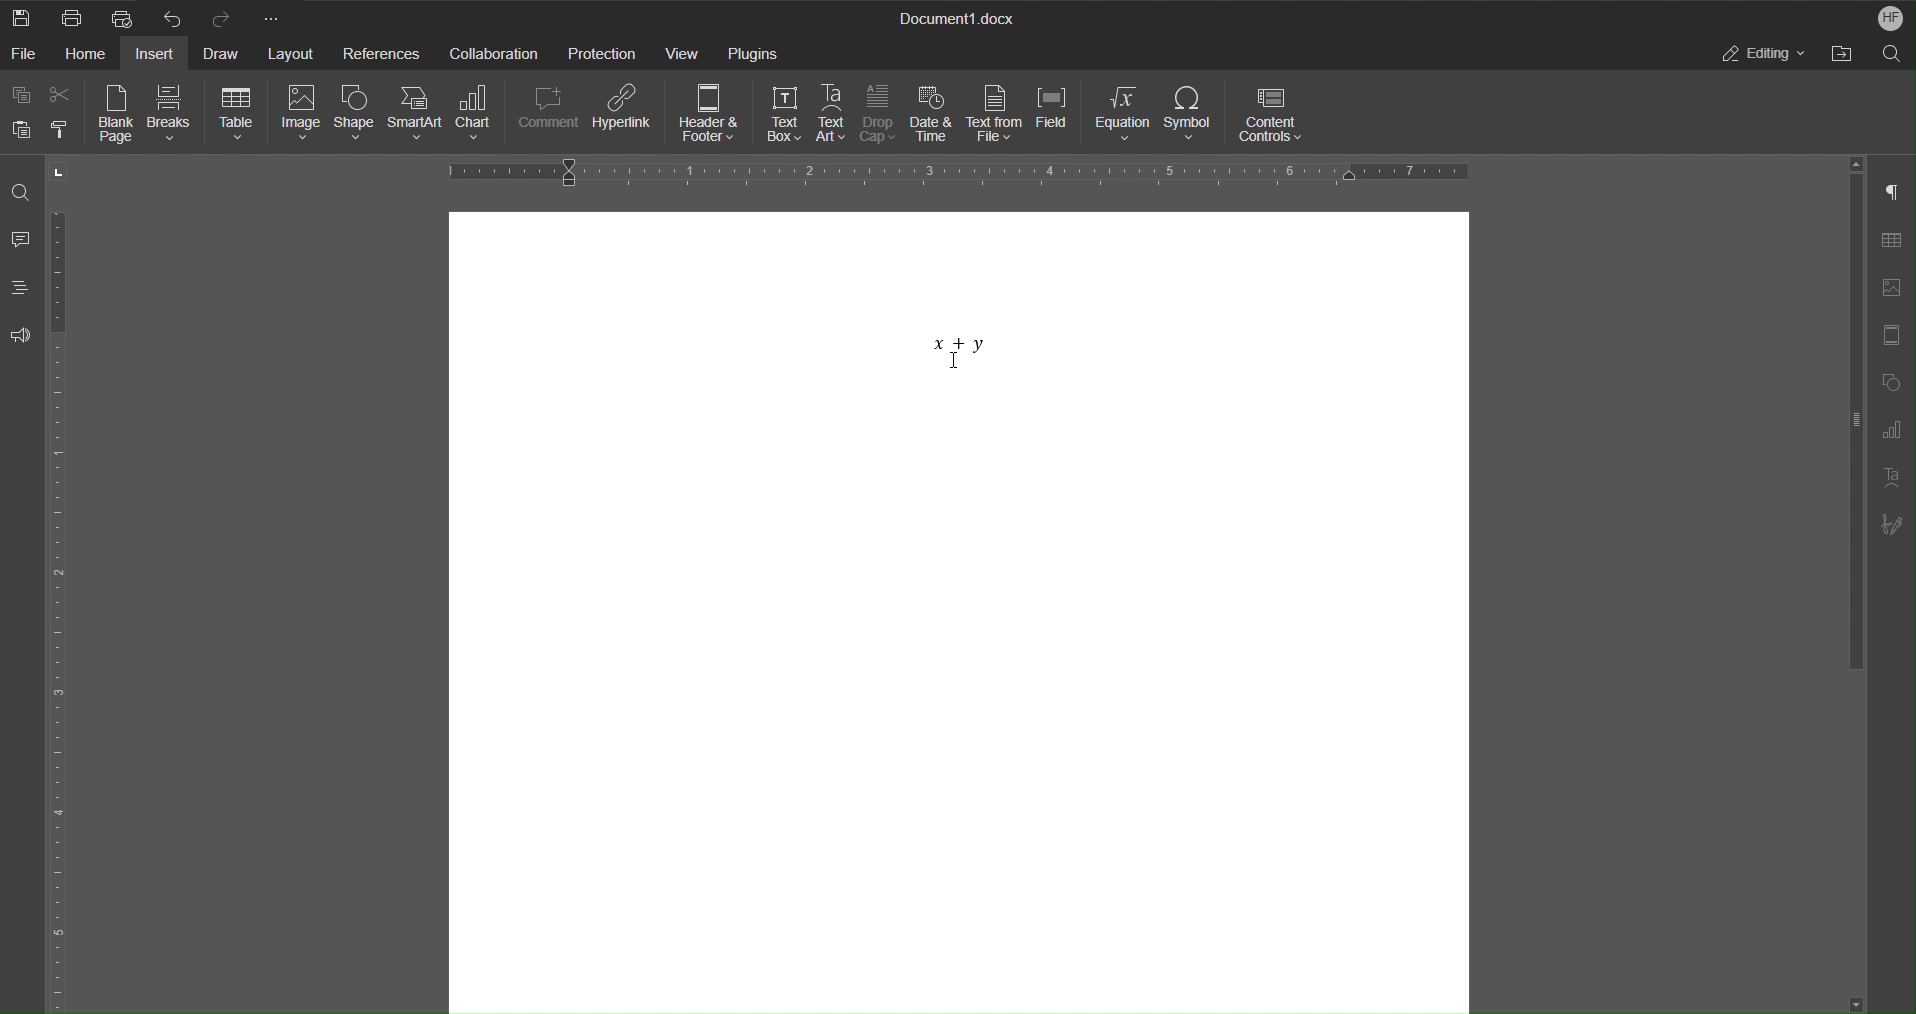 The image size is (1916, 1014). What do you see at coordinates (1847, 55) in the screenshot?
I see `Open File Location` at bounding box center [1847, 55].